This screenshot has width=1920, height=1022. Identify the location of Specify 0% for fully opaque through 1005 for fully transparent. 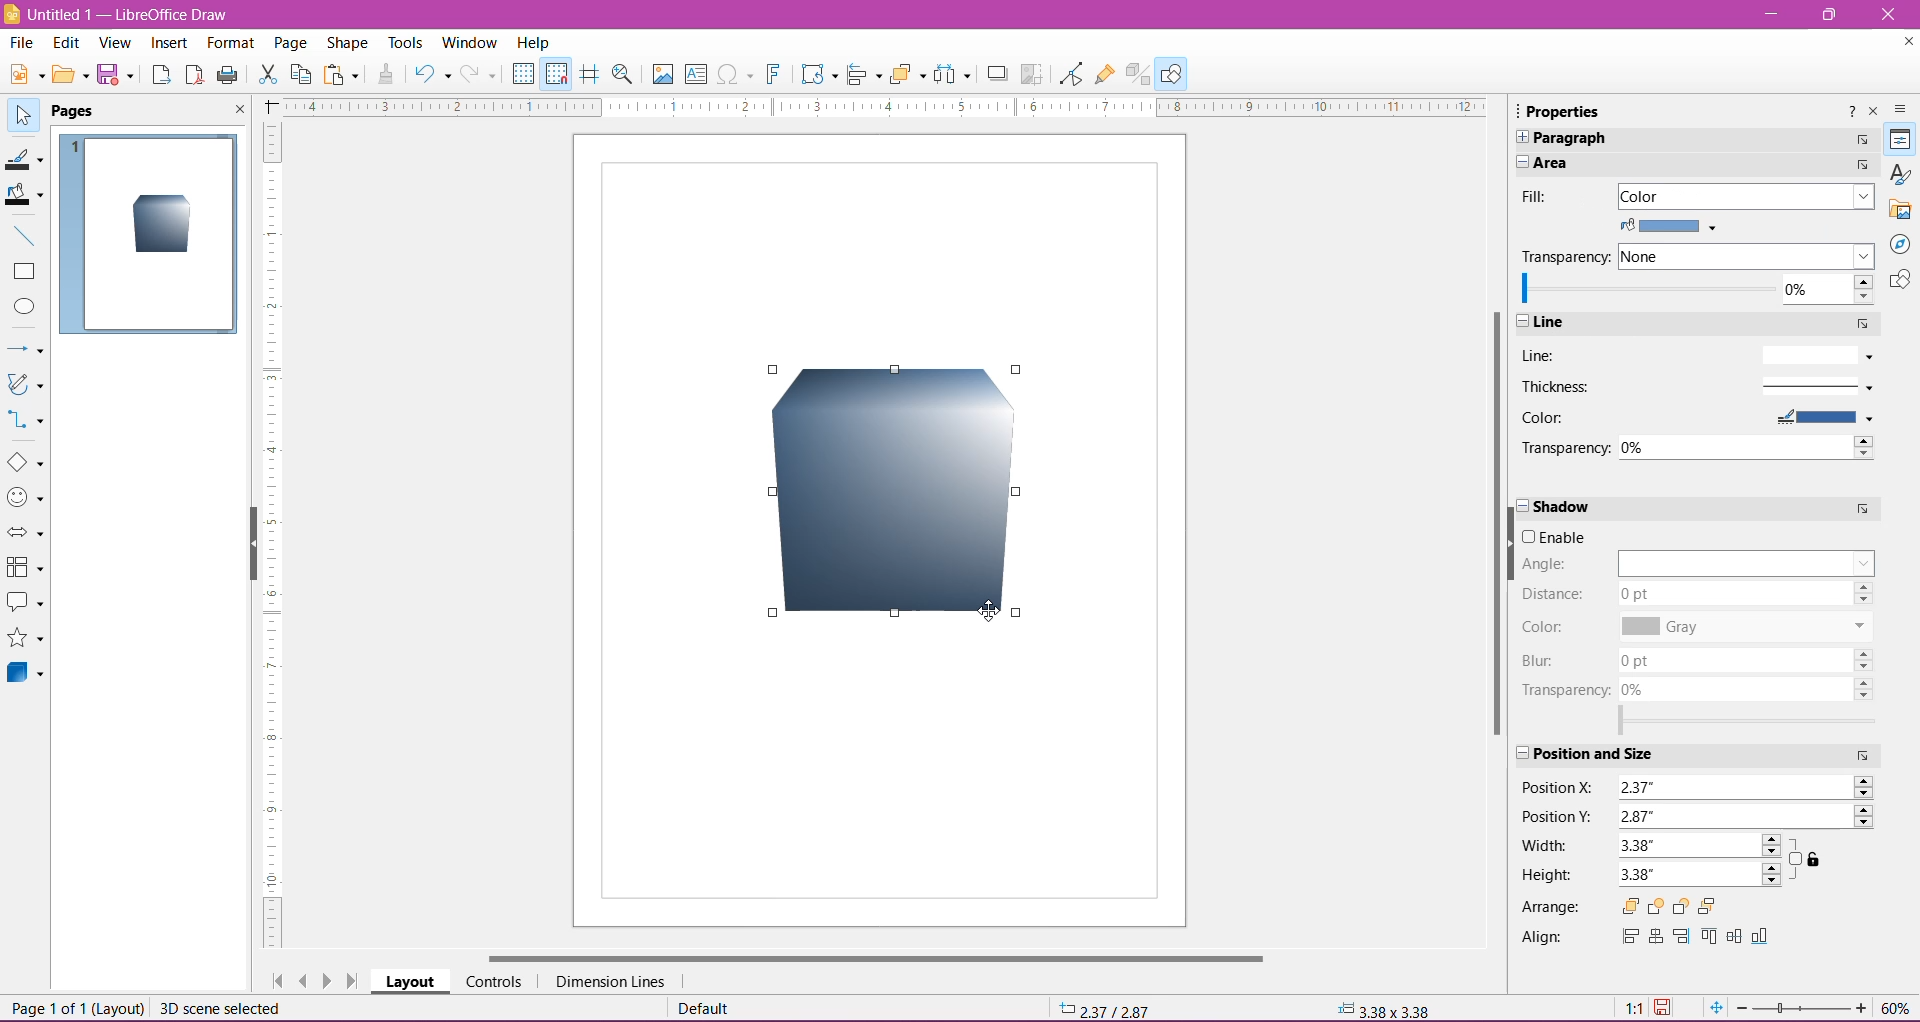
(1696, 289).